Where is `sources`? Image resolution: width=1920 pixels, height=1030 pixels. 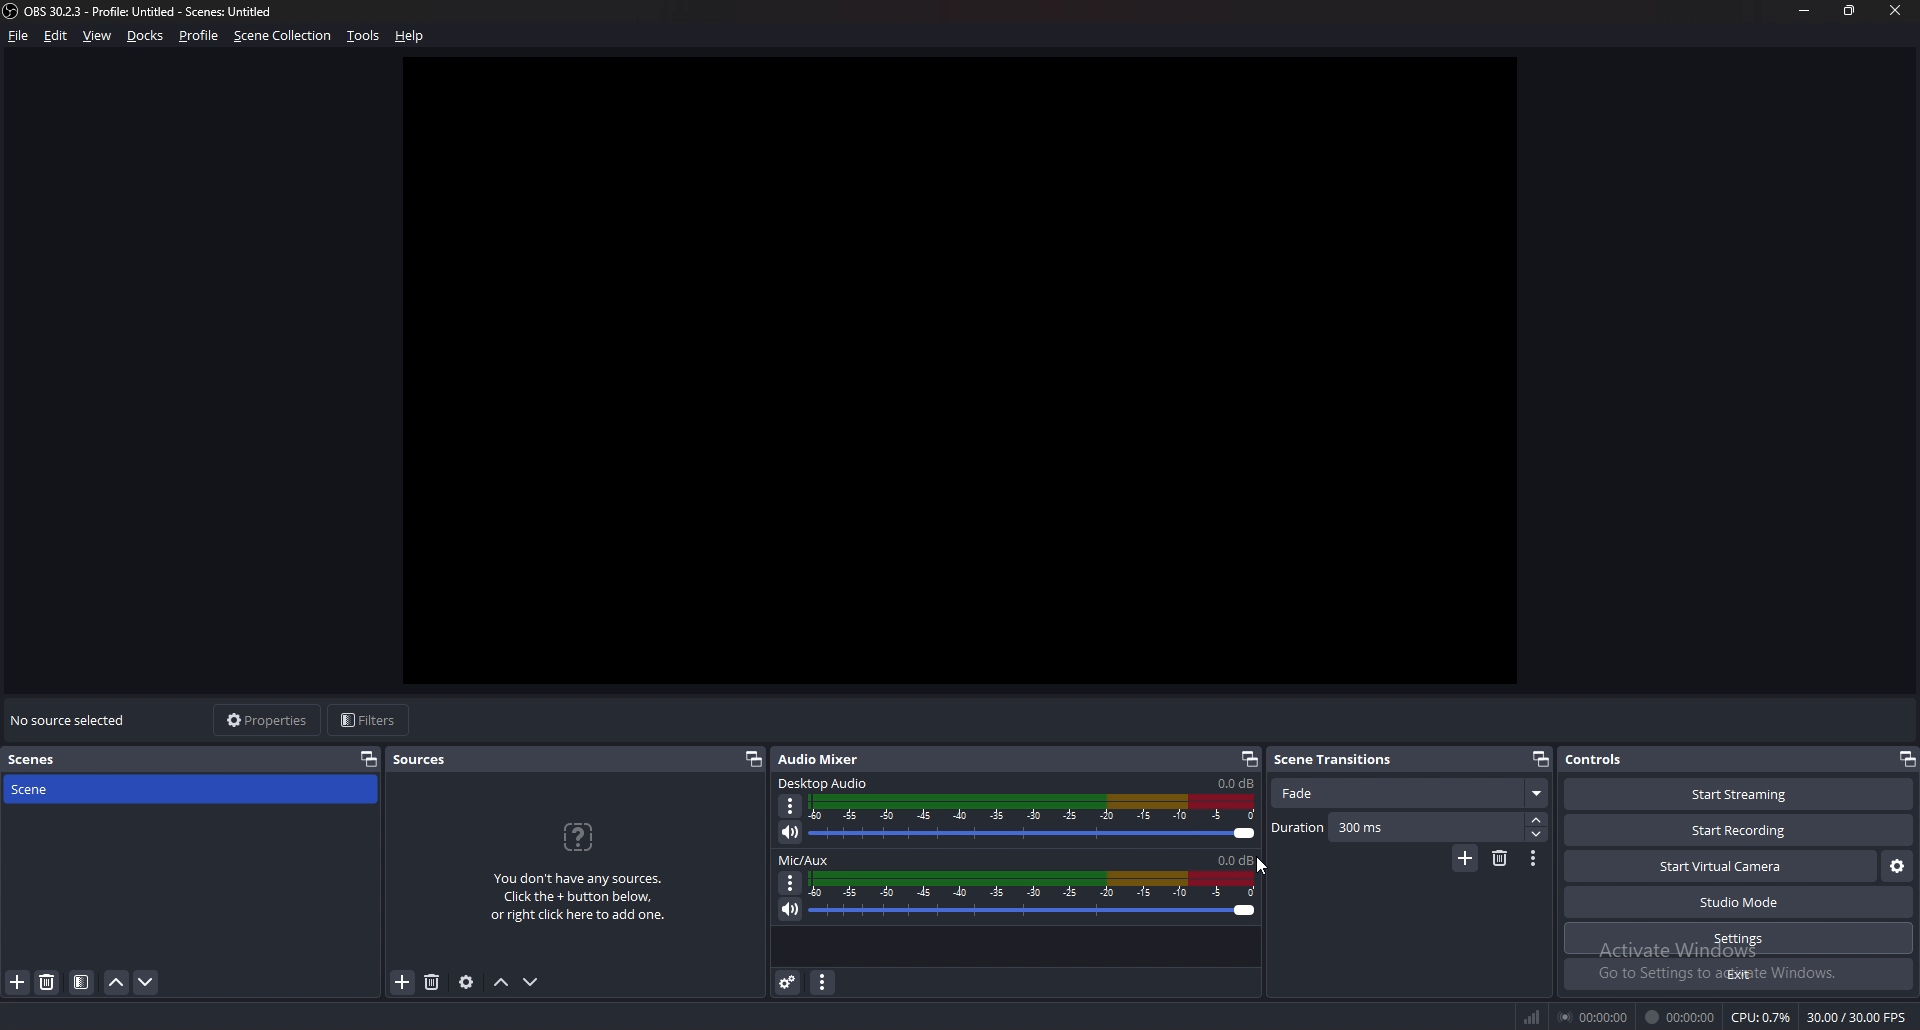 sources is located at coordinates (426, 760).